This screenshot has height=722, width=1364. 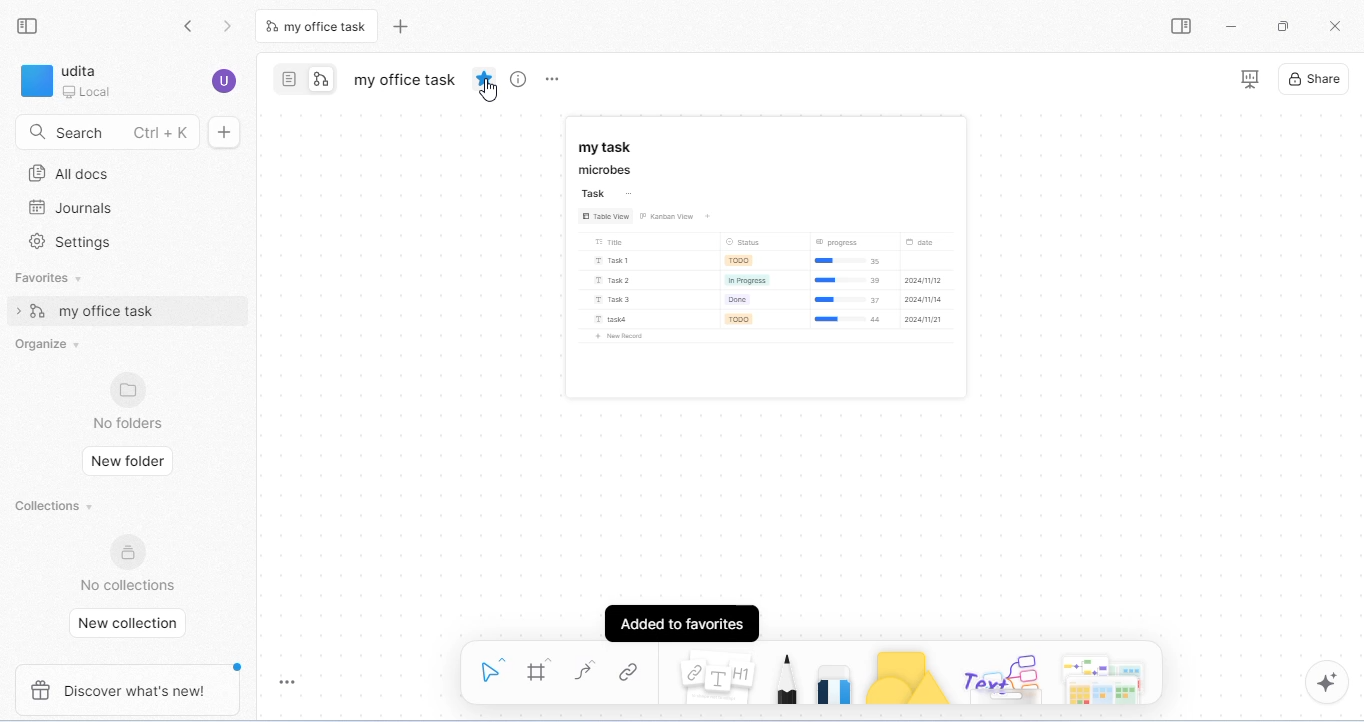 What do you see at coordinates (1337, 26) in the screenshot?
I see `close` at bounding box center [1337, 26].